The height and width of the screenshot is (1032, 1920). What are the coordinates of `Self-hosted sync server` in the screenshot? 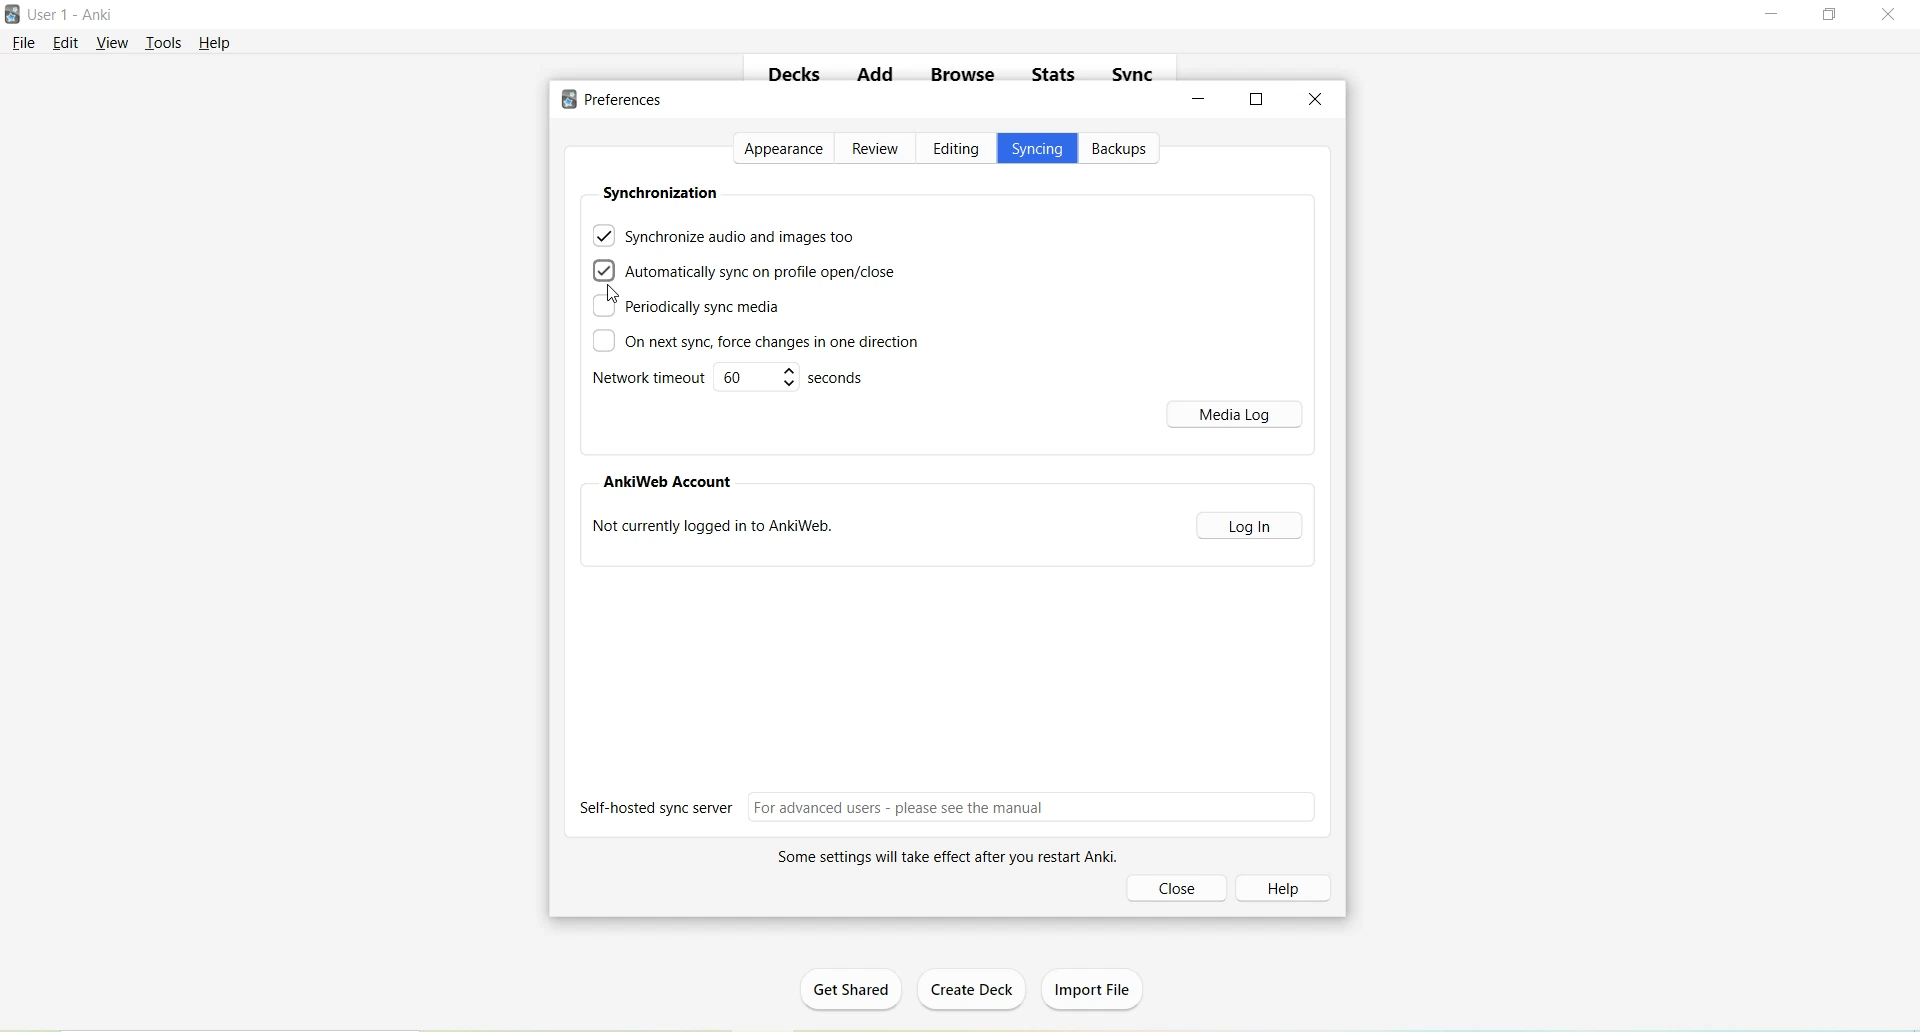 It's located at (950, 807).